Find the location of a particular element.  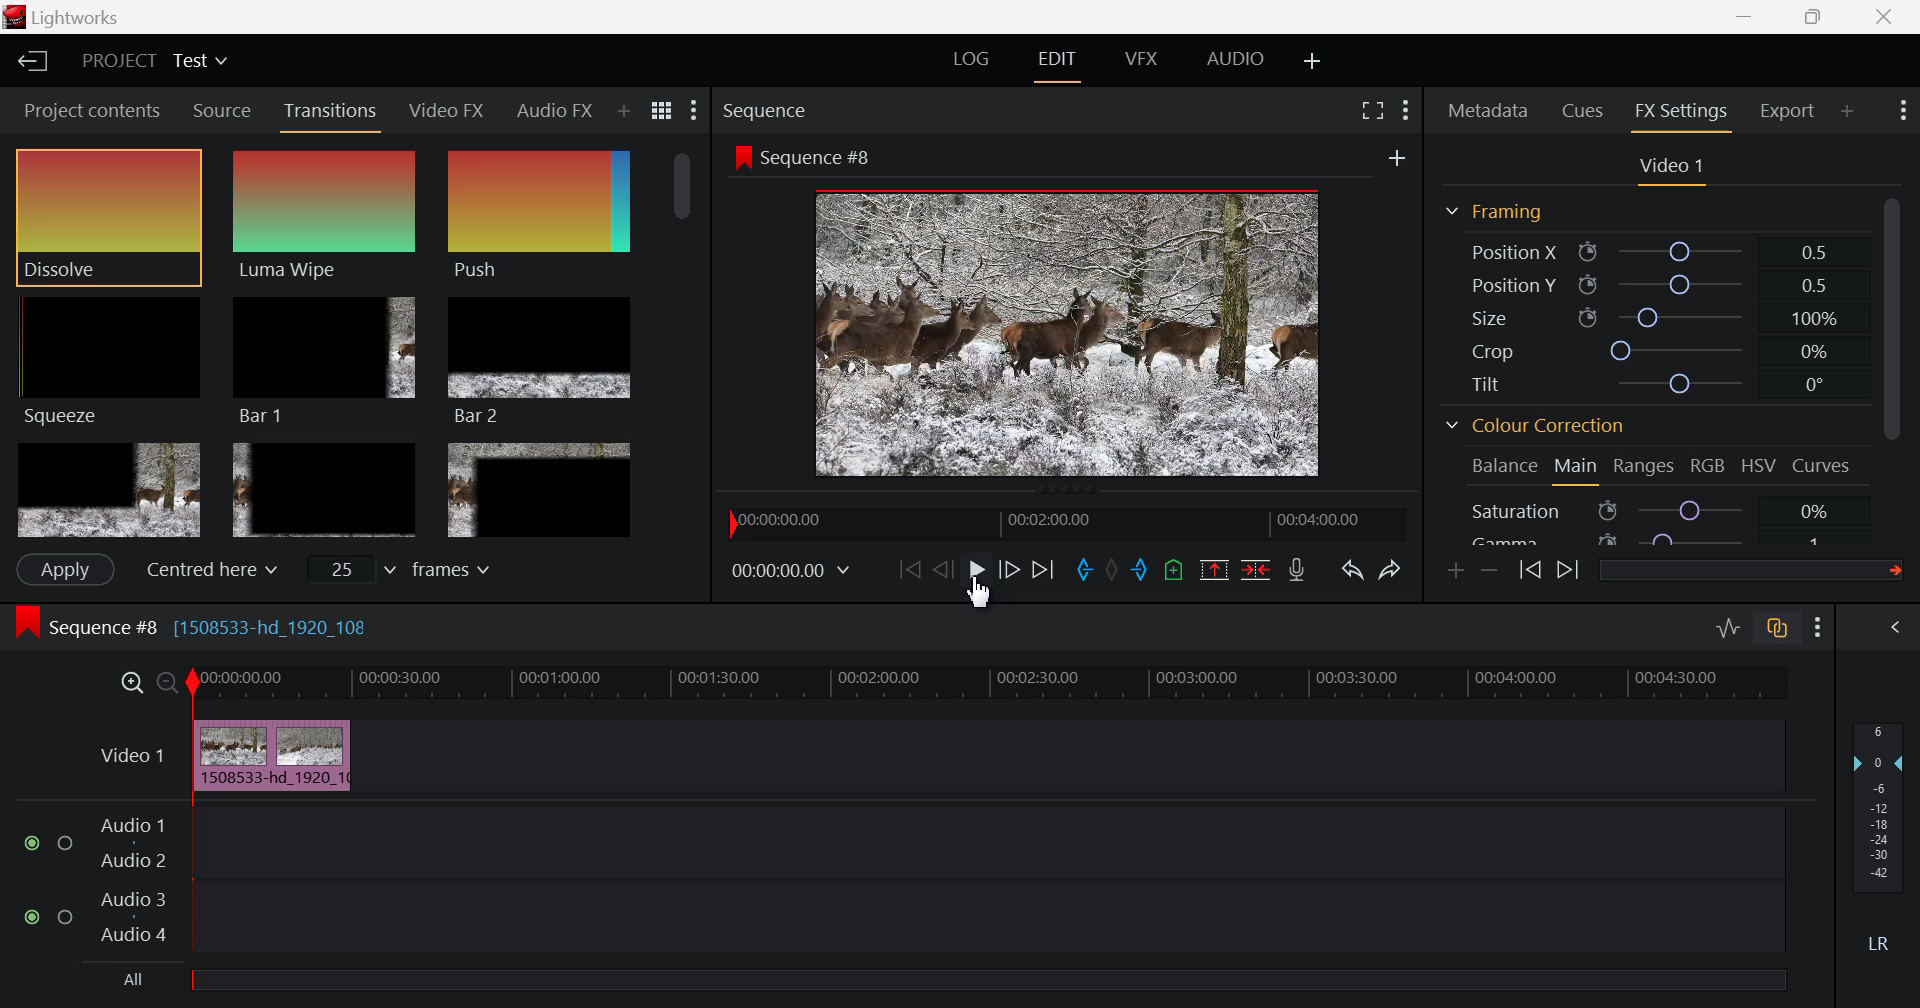

Back to Homepage is located at coordinates (26, 63).